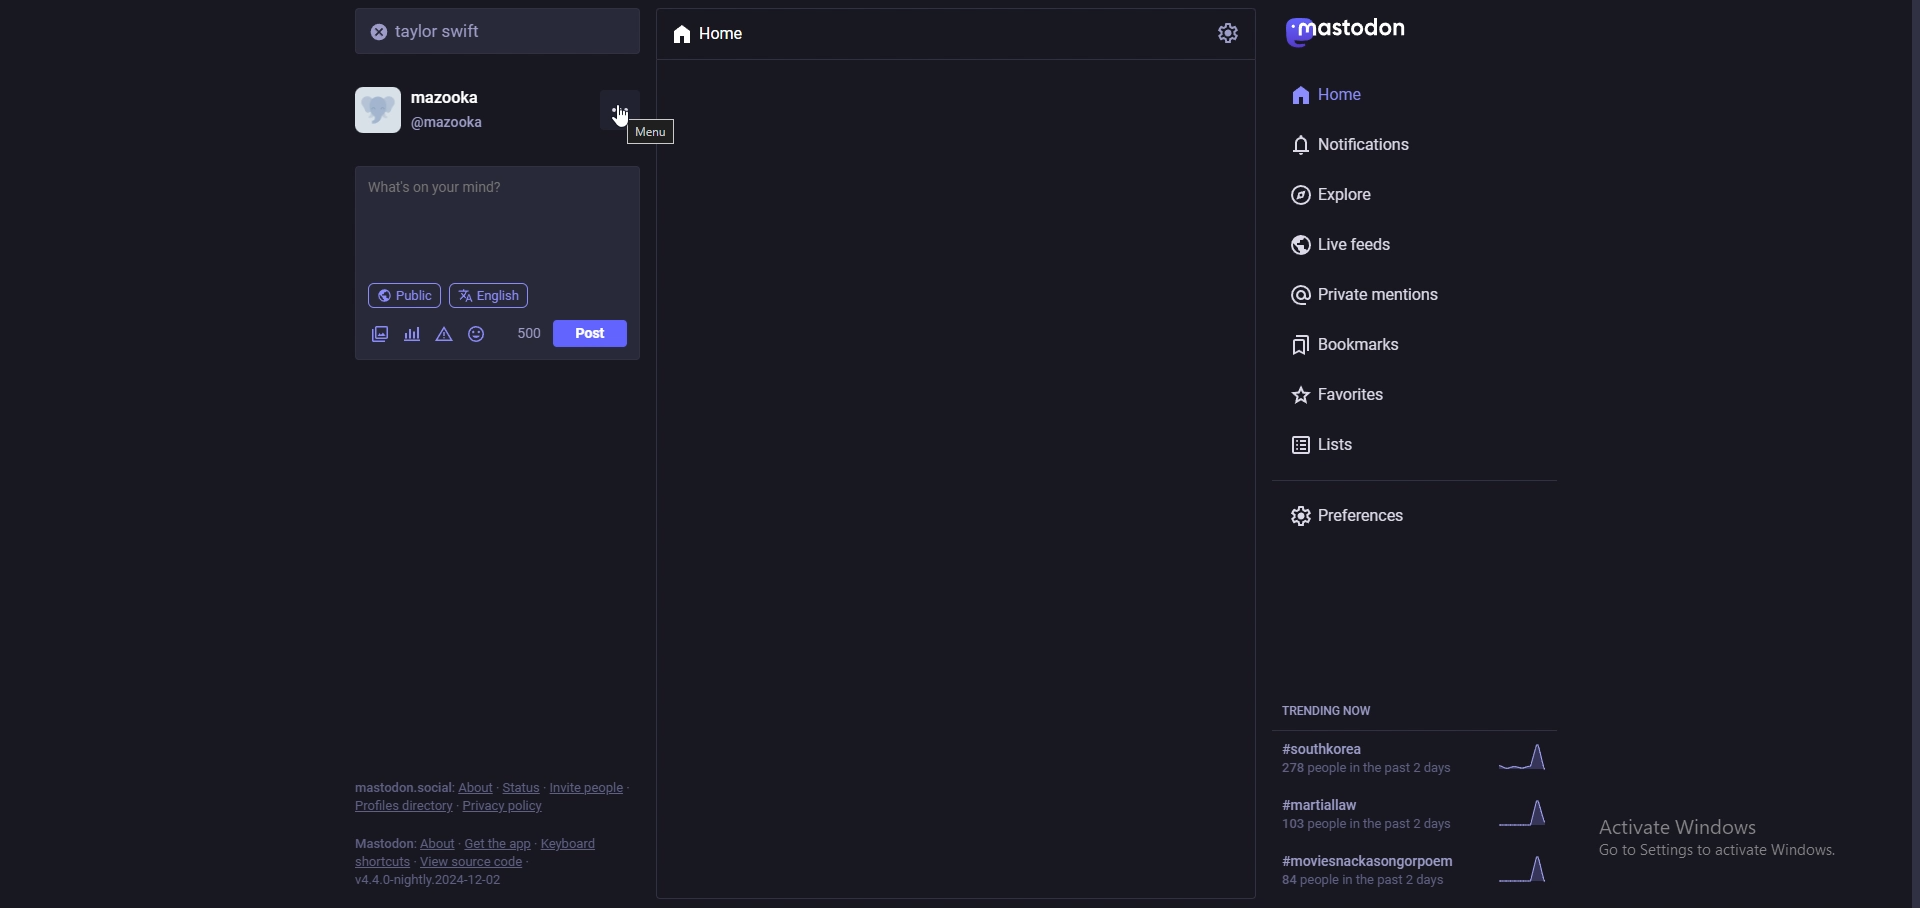 Image resolution: width=1920 pixels, height=908 pixels. Describe the element at coordinates (1339, 711) in the screenshot. I see `trending now` at that location.